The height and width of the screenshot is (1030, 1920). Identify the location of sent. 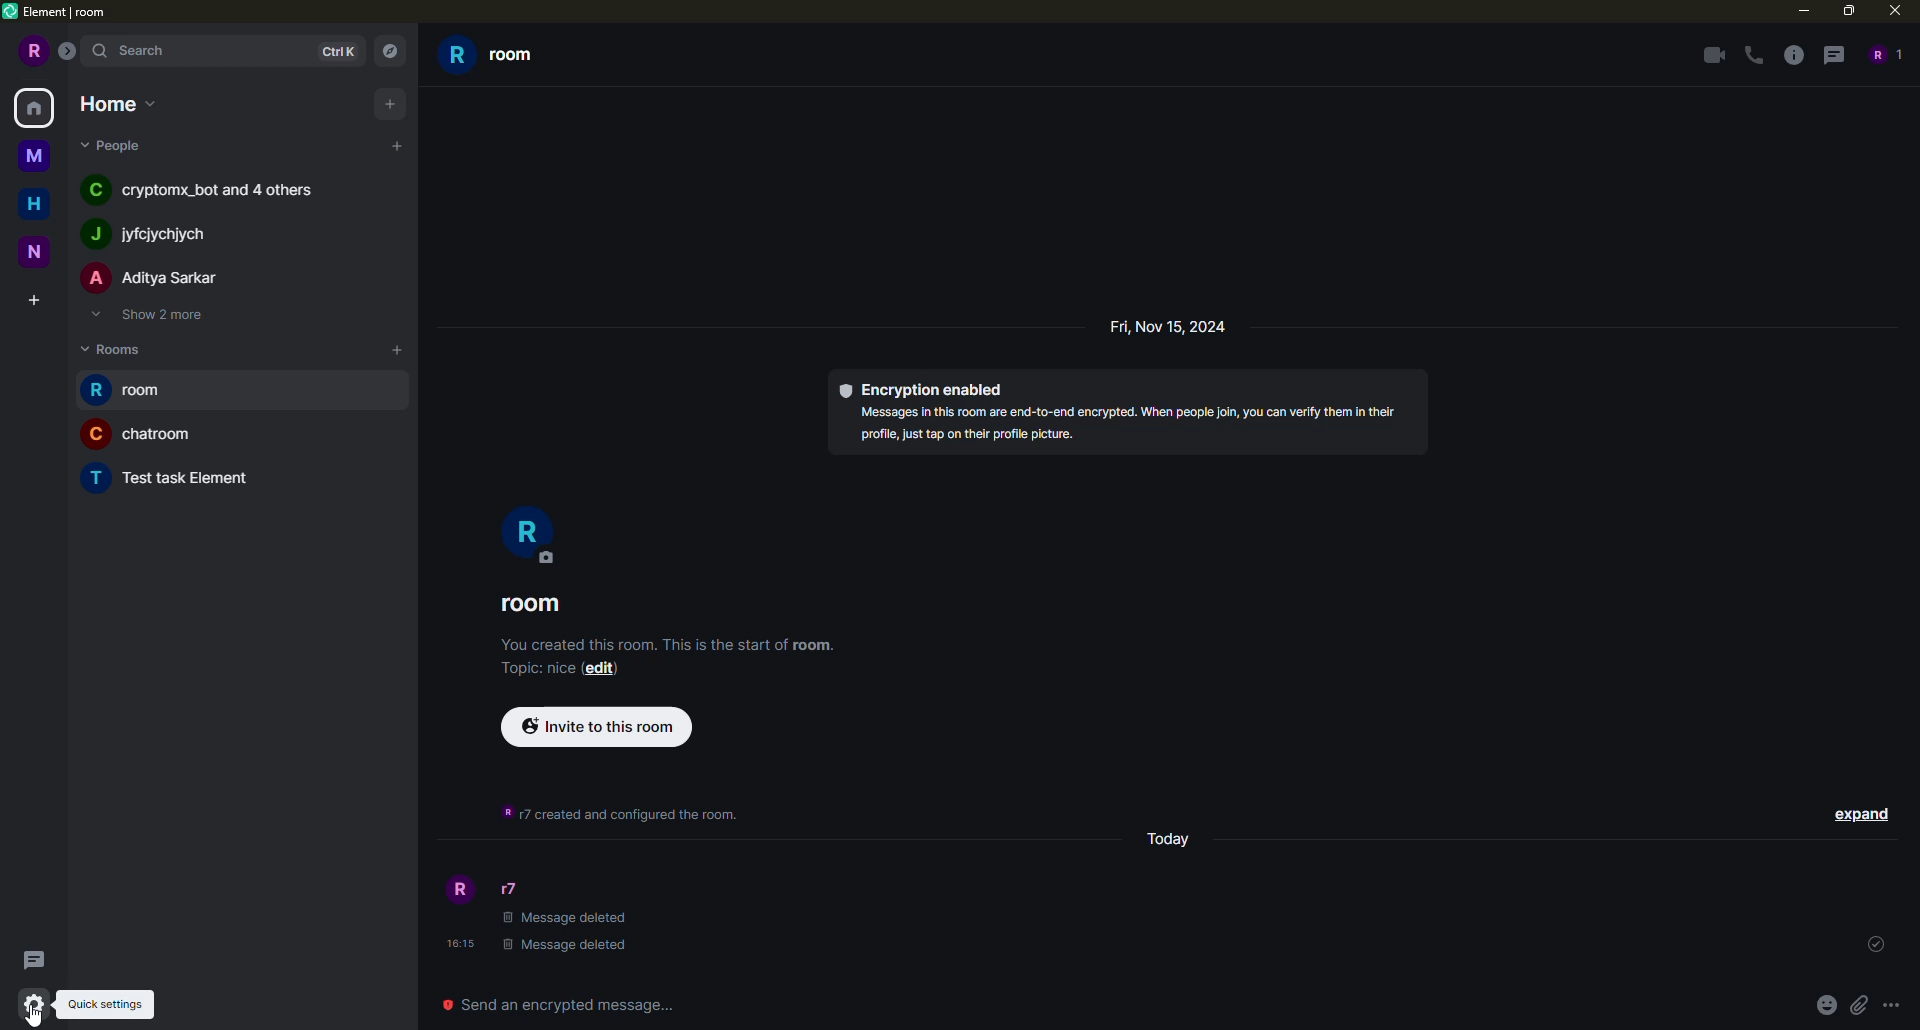
(1872, 945).